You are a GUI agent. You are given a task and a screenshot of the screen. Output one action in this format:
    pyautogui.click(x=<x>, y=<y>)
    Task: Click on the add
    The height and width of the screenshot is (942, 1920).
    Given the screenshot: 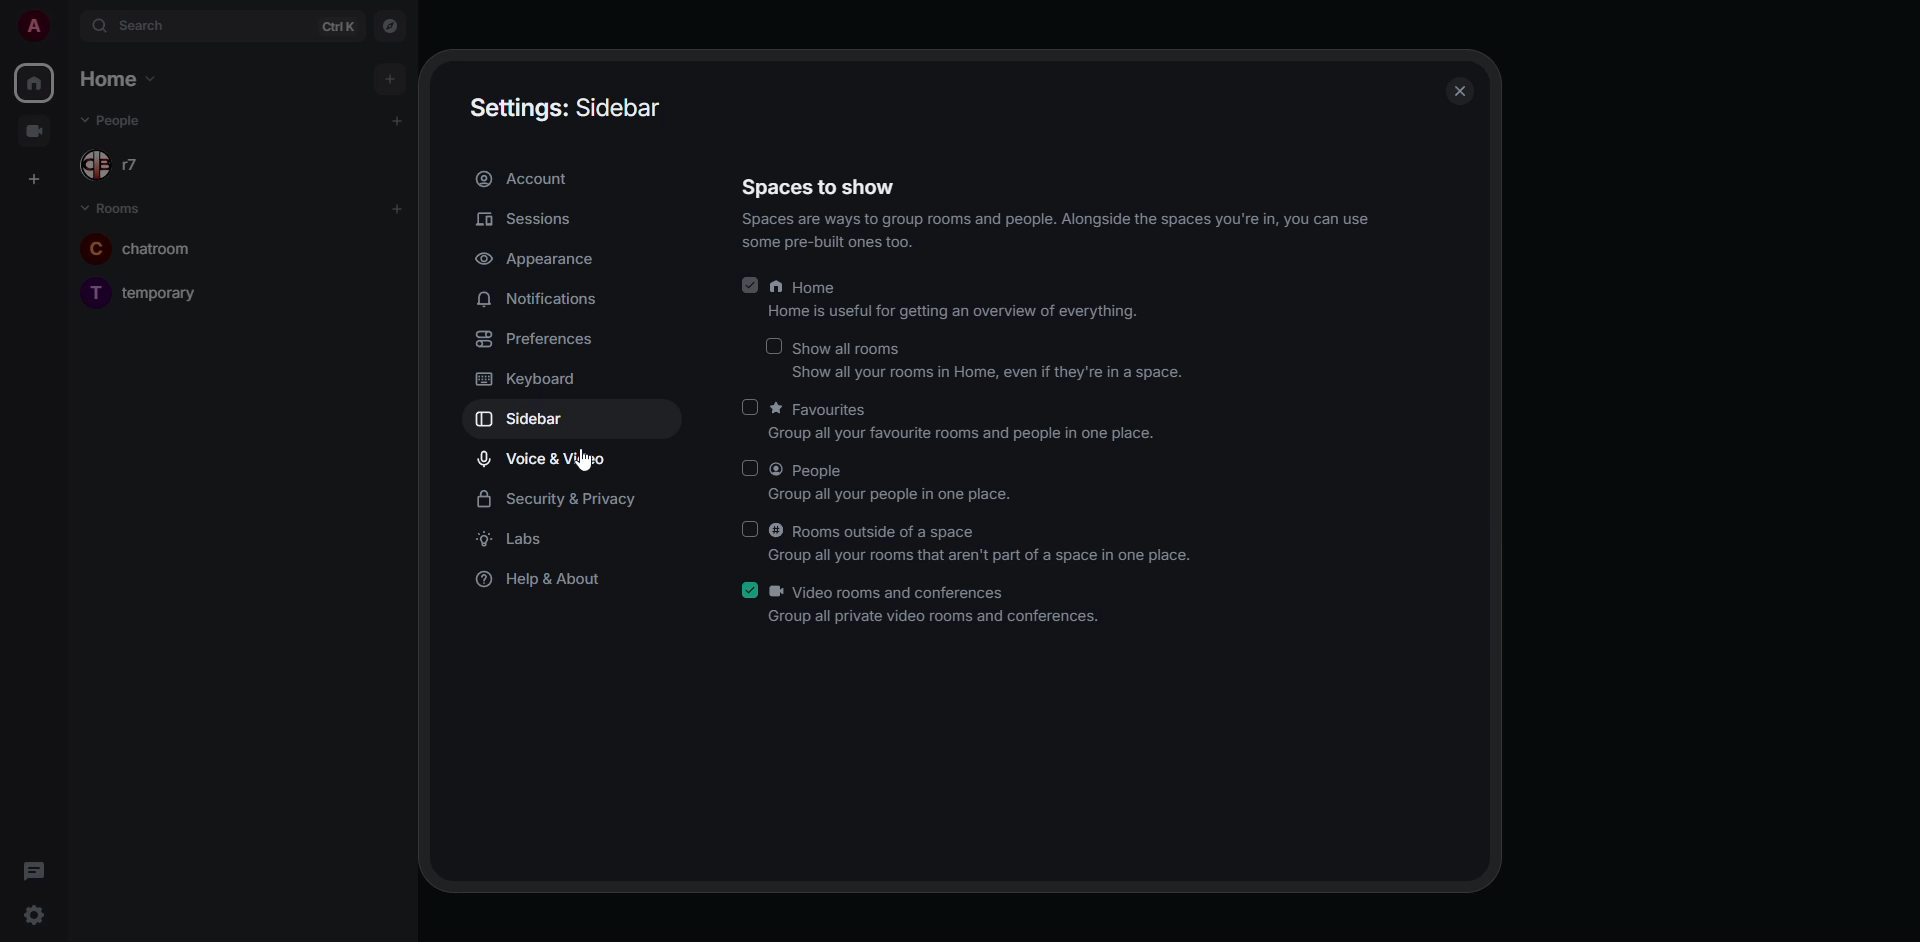 What is the action you would take?
    pyautogui.click(x=400, y=211)
    